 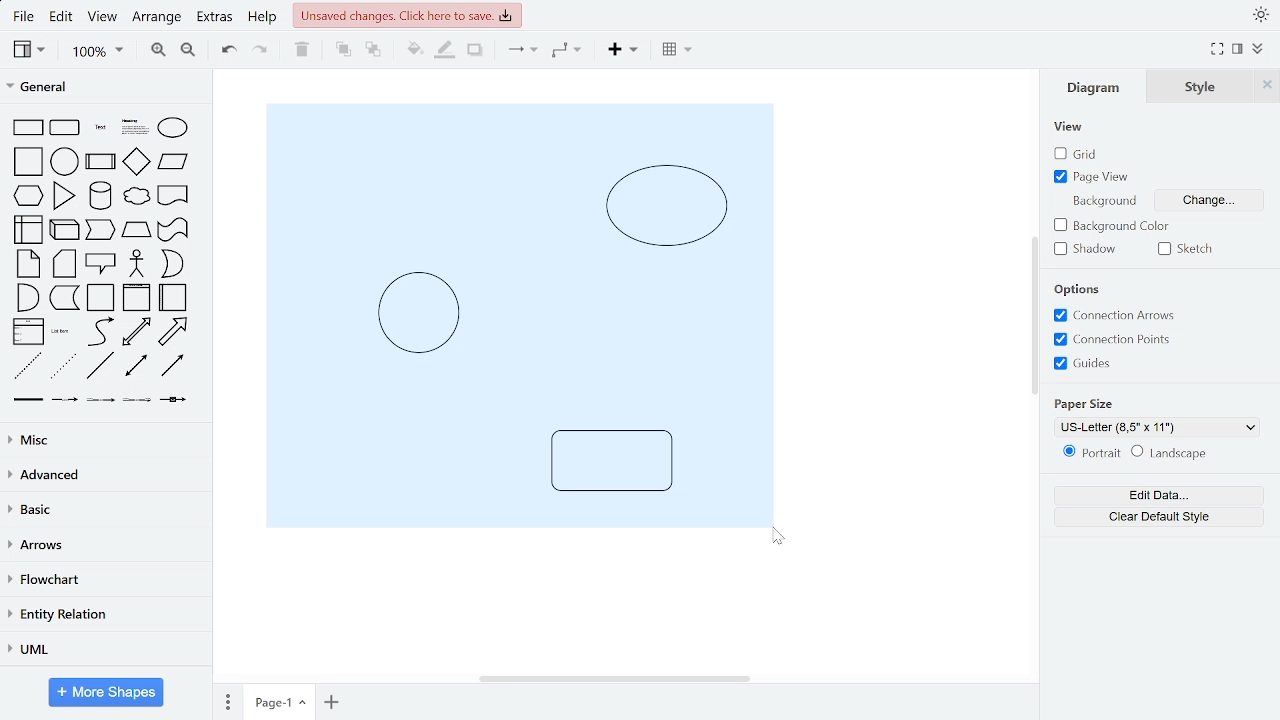 I want to click on container, so click(x=102, y=298).